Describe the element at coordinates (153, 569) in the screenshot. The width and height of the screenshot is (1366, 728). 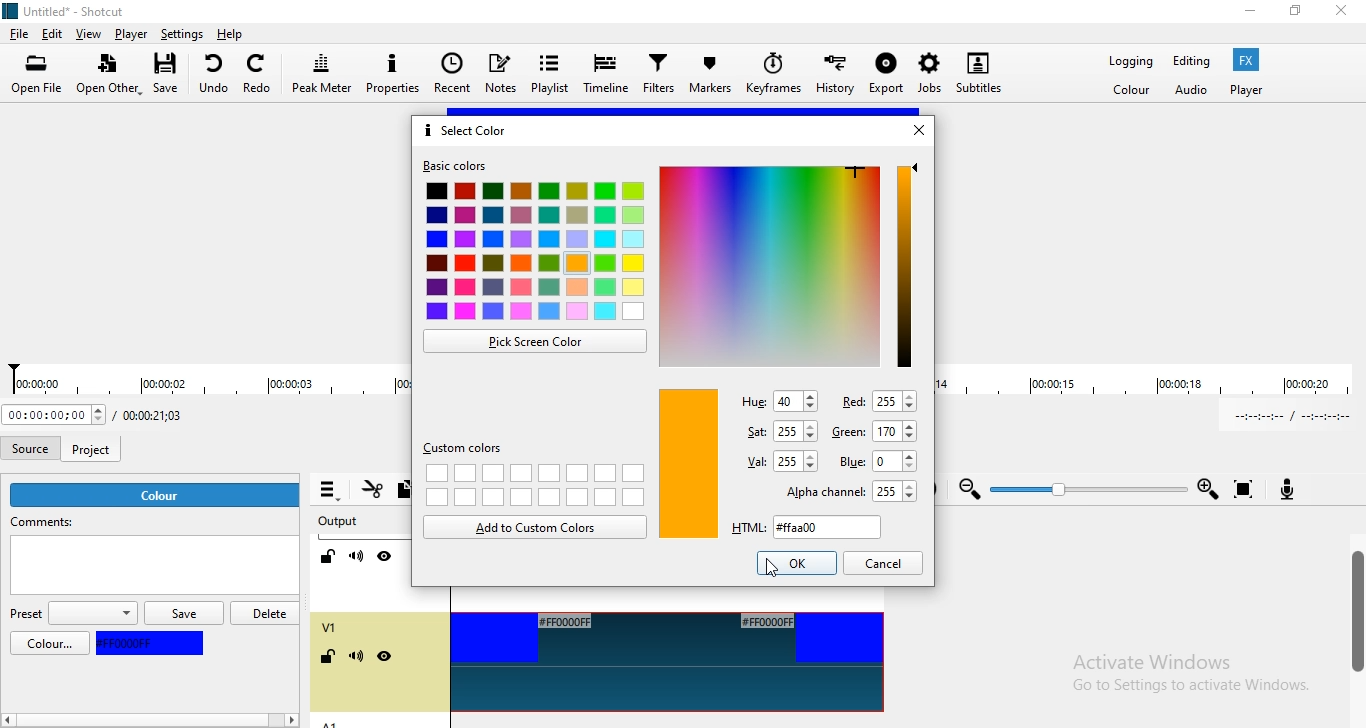
I see `empty box` at that location.